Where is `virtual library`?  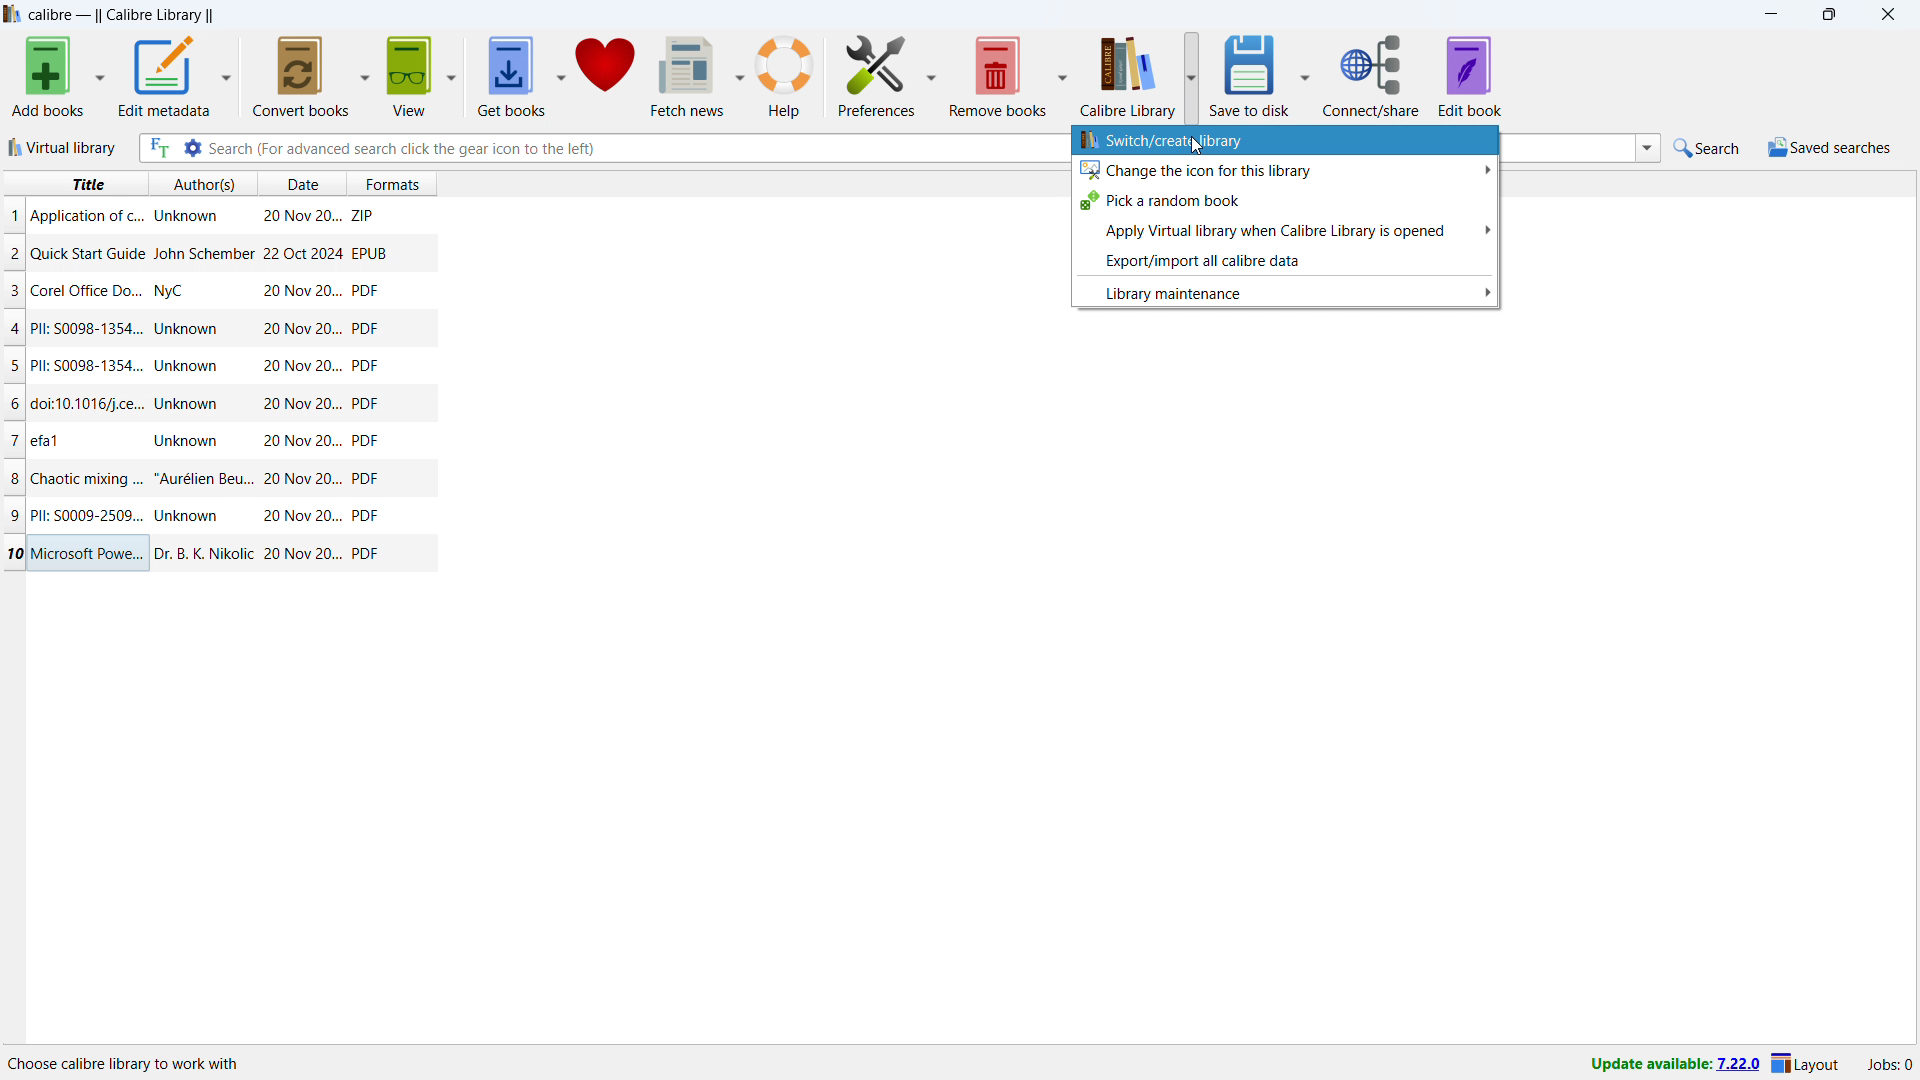
virtual library is located at coordinates (65, 147).